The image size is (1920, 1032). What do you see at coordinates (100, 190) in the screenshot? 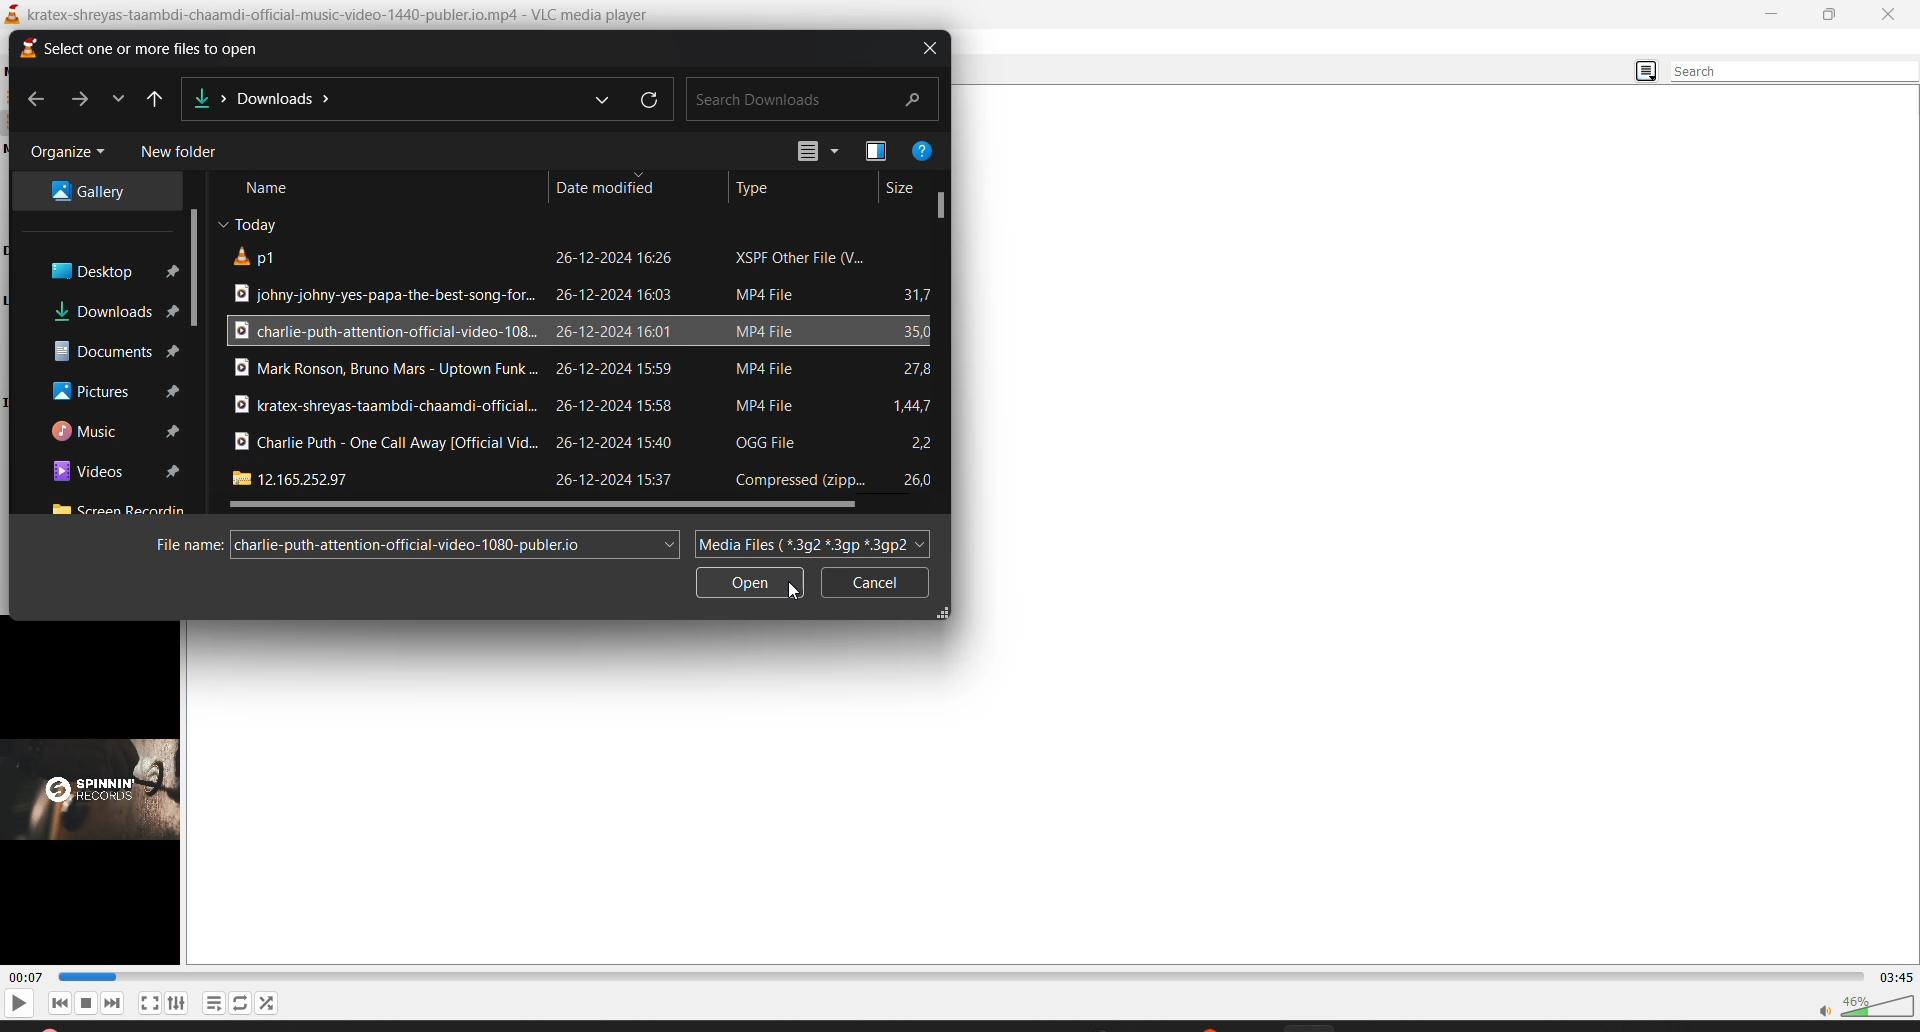
I see `gallery` at bounding box center [100, 190].